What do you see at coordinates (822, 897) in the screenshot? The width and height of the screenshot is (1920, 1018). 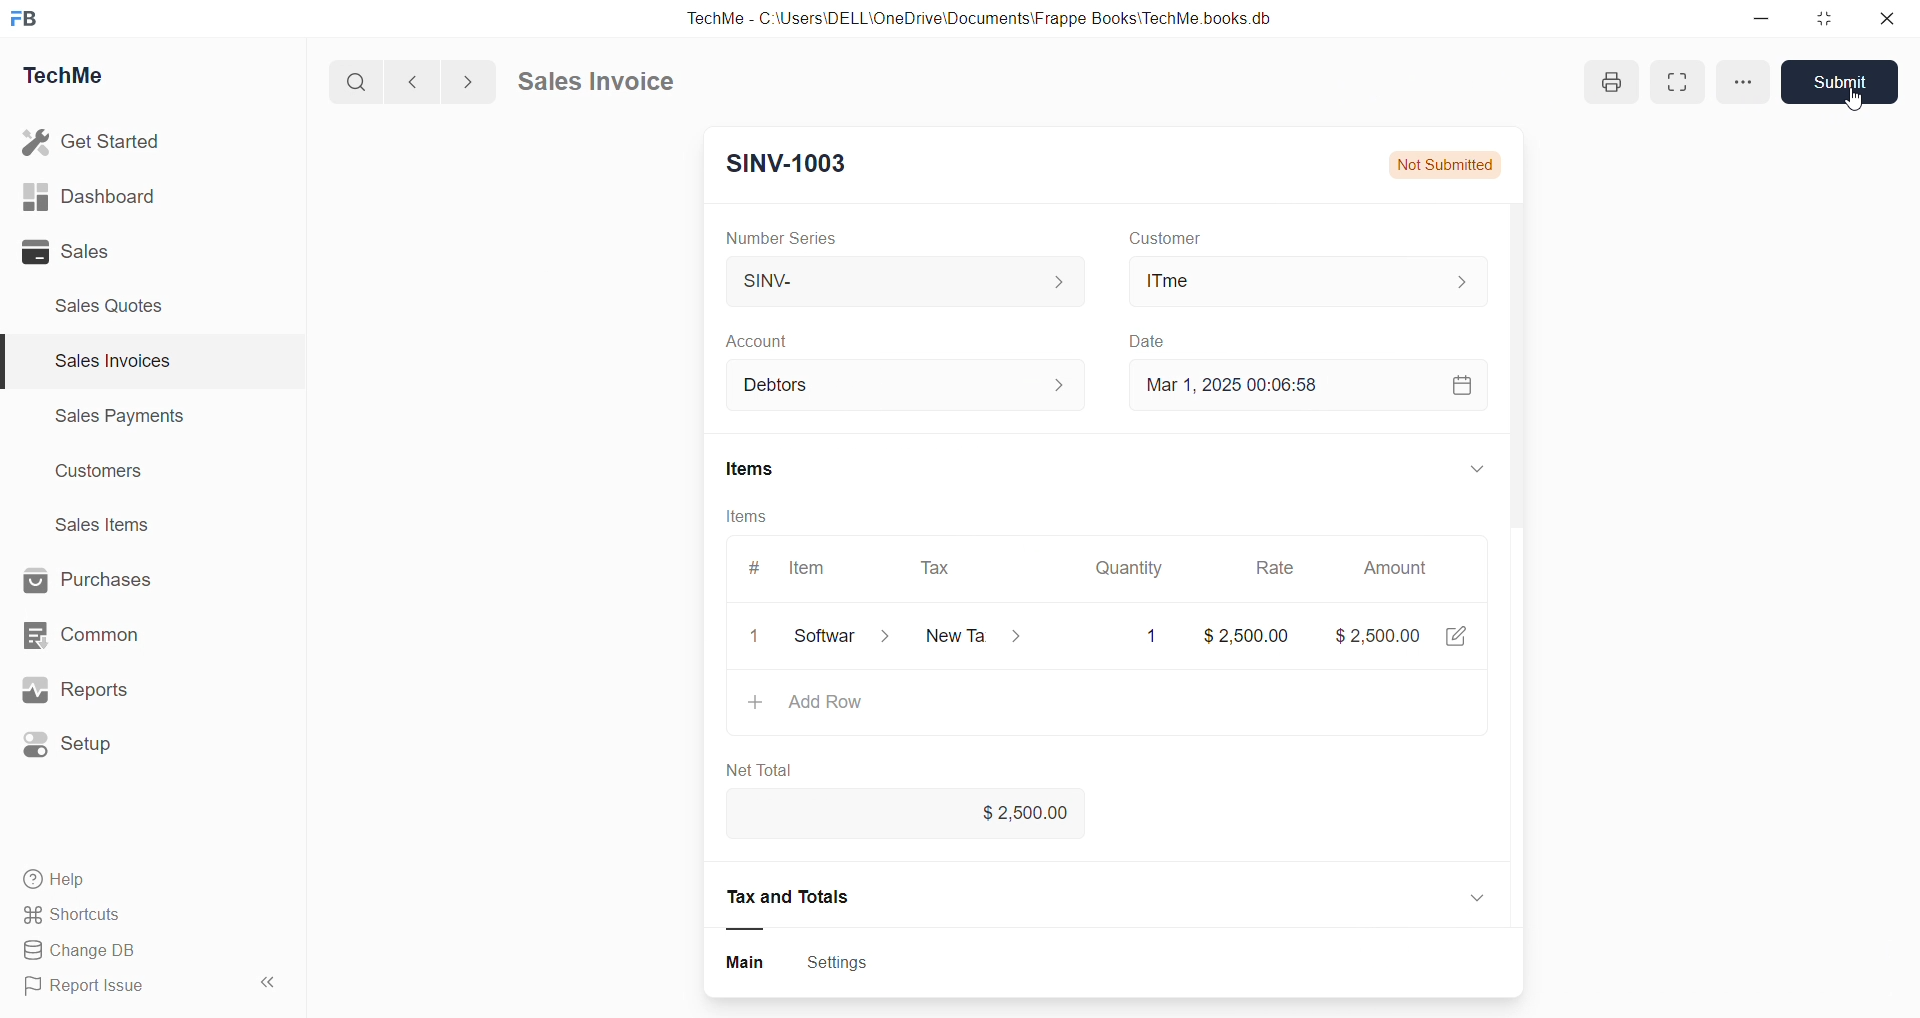 I see `Tax and Totals` at bounding box center [822, 897].